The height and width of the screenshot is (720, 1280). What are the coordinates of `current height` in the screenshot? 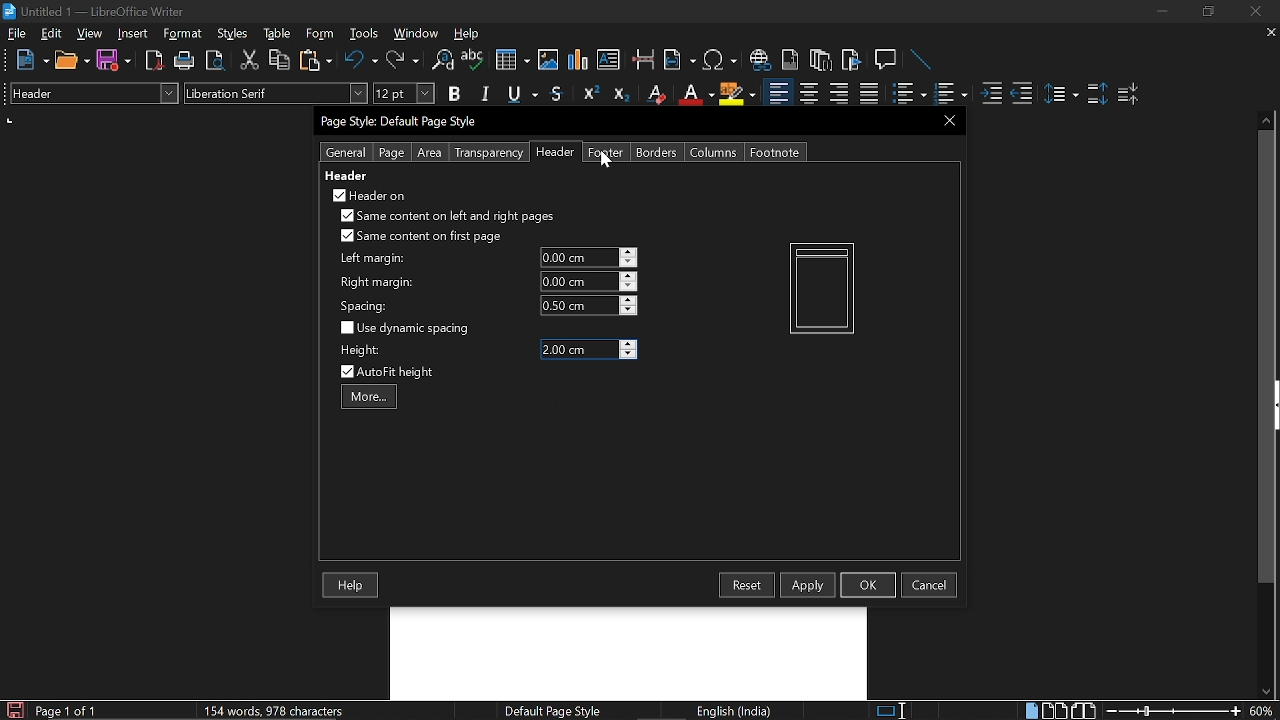 It's located at (578, 350).